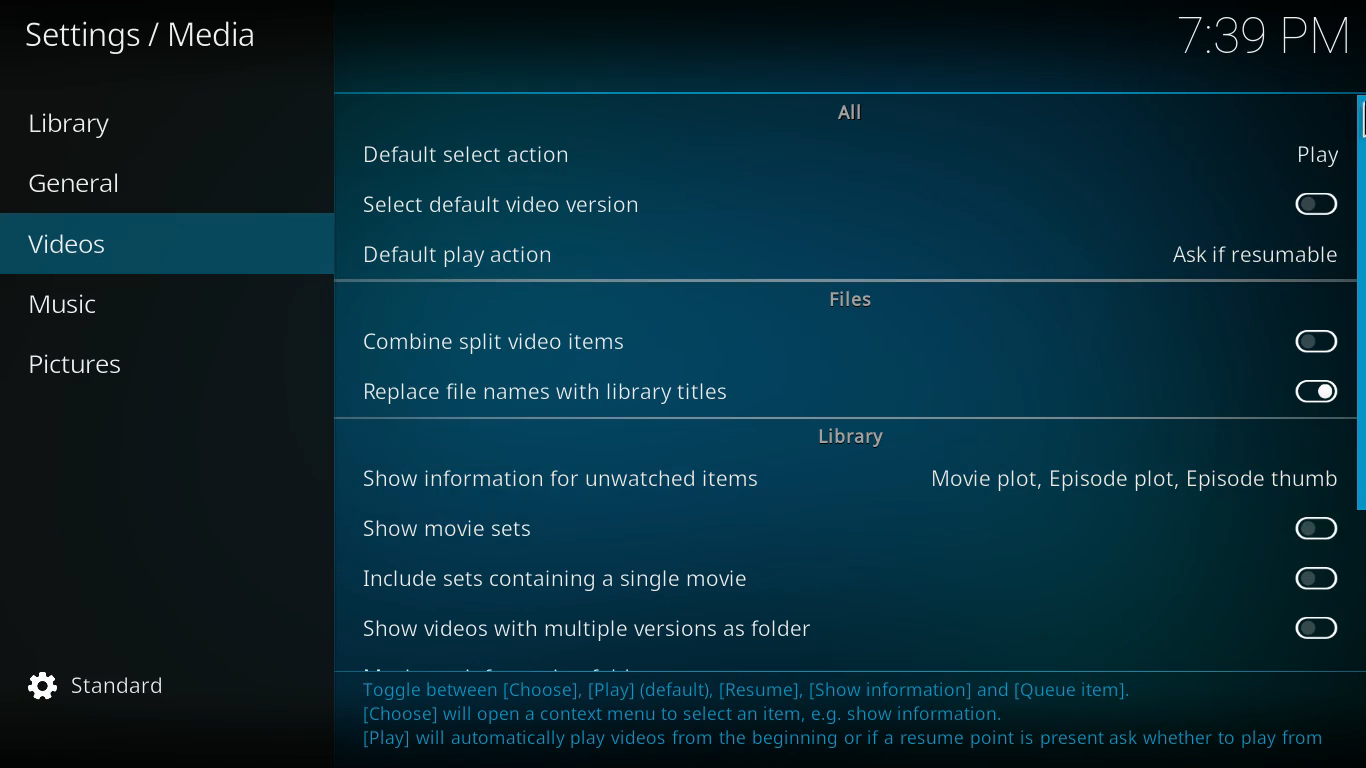  Describe the element at coordinates (1254, 255) in the screenshot. I see `ask if resumable` at that location.